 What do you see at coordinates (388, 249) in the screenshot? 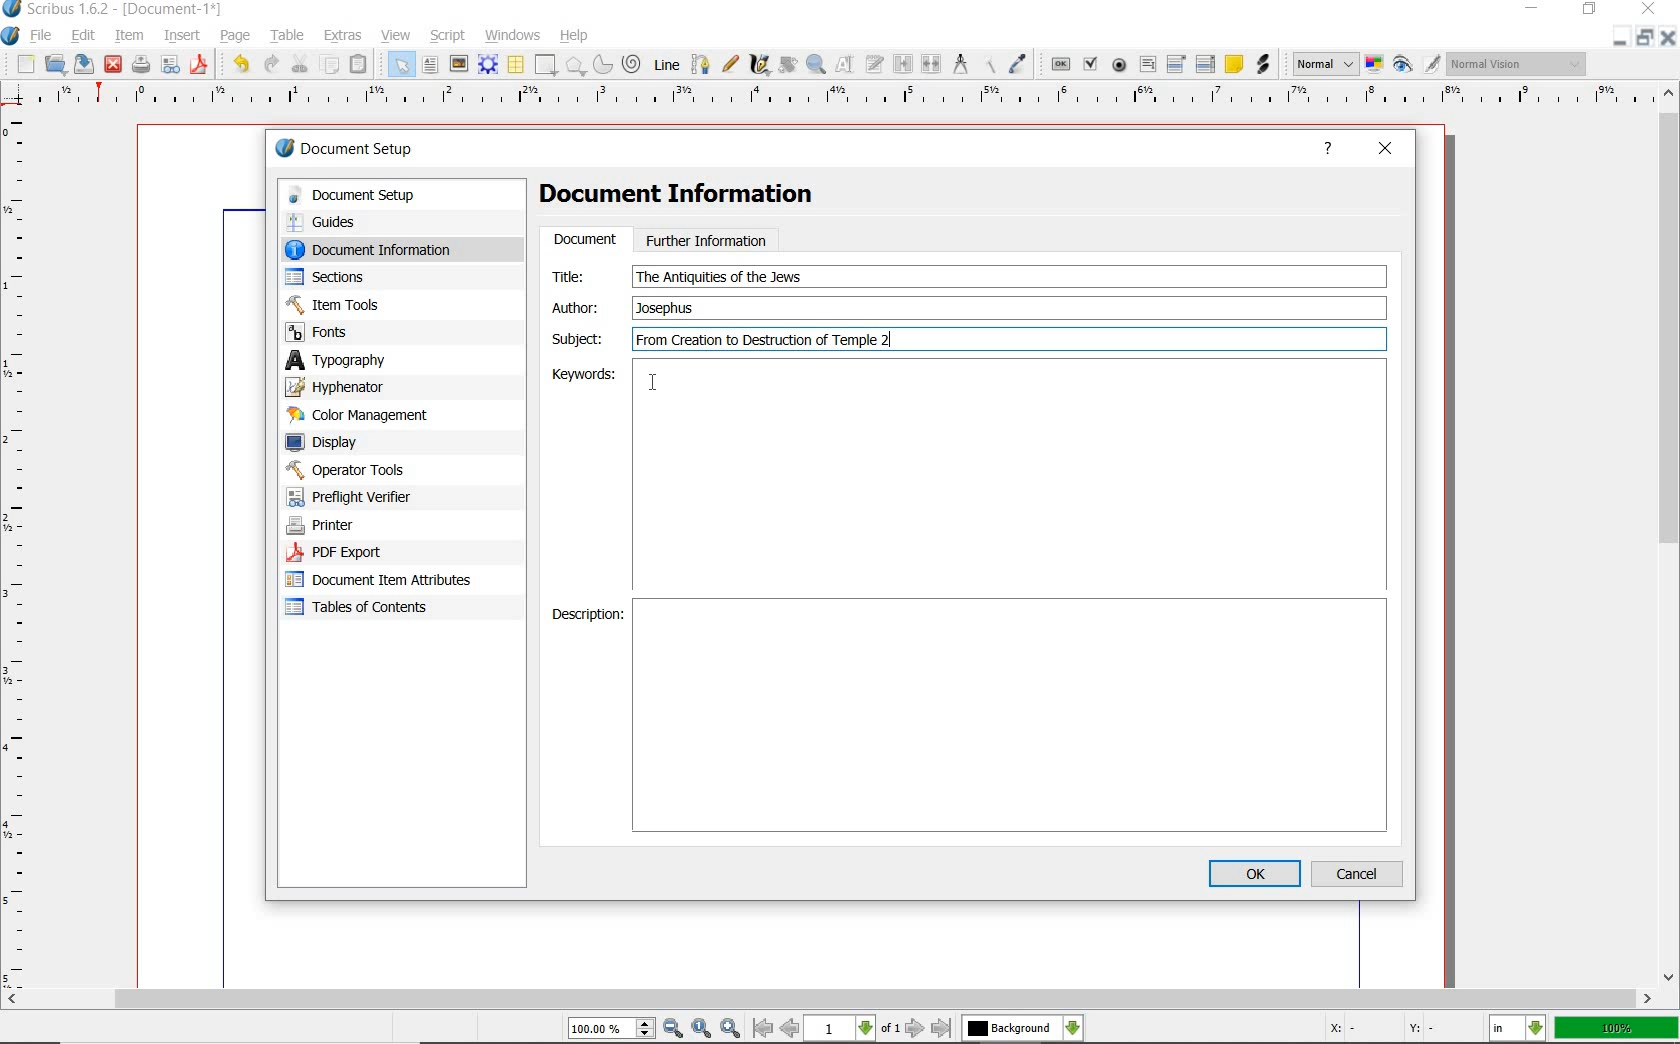
I see `document information` at bounding box center [388, 249].